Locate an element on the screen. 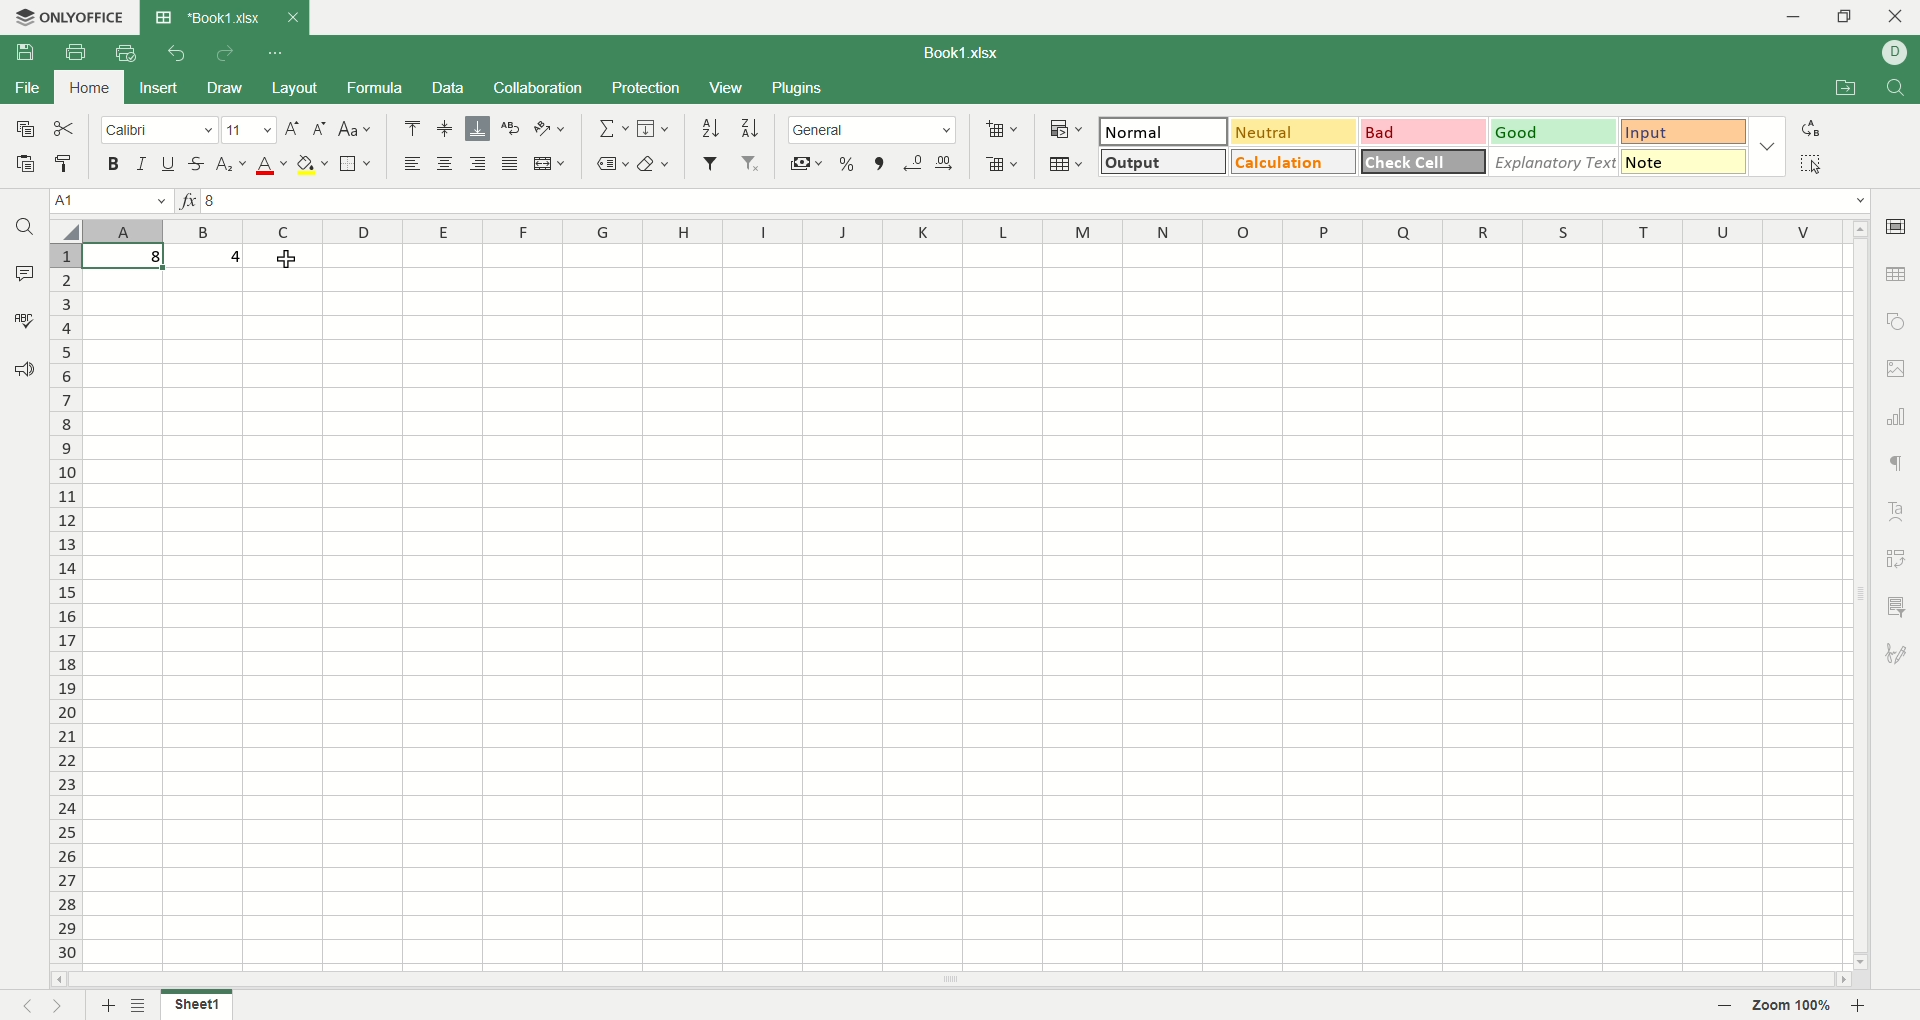 Image resolution: width=1920 pixels, height=1020 pixels. signature settings is located at coordinates (1897, 651).